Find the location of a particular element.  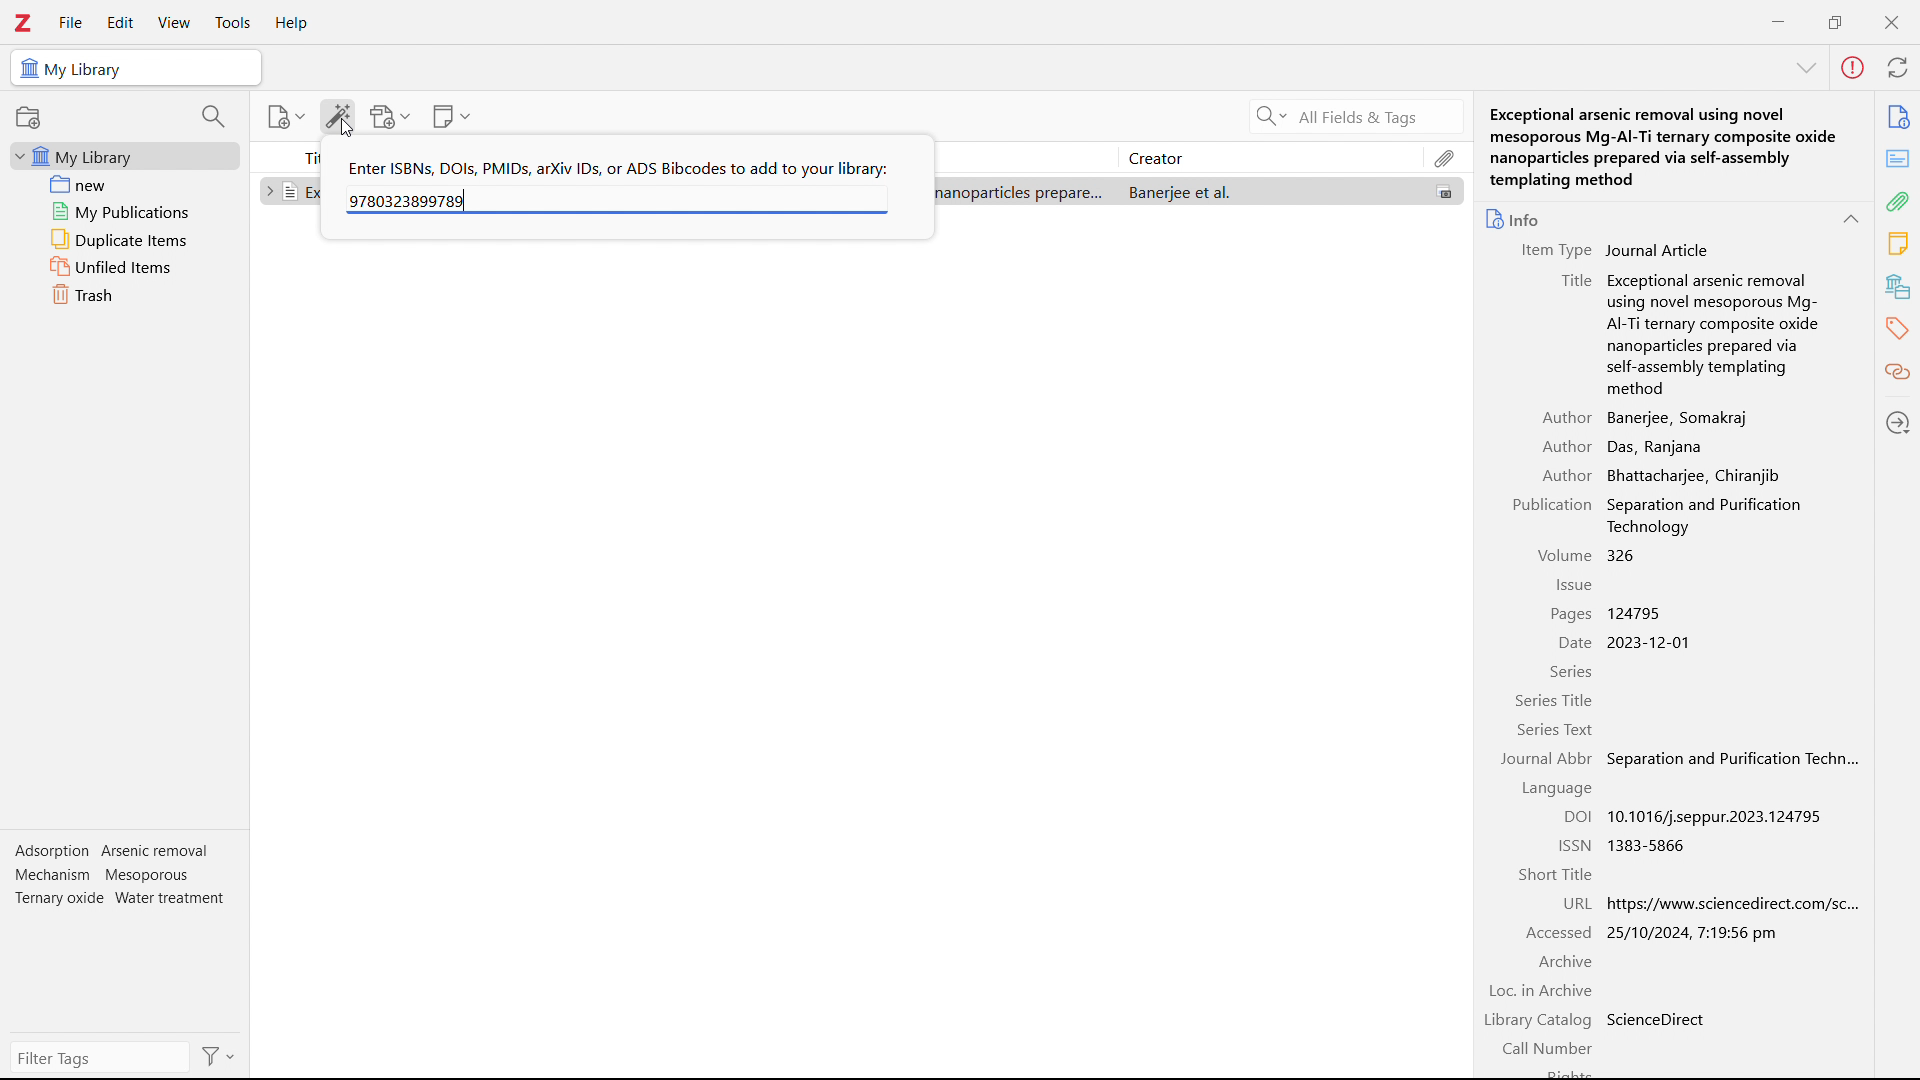

2023-12-01 is located at coordinates (1652, 643).